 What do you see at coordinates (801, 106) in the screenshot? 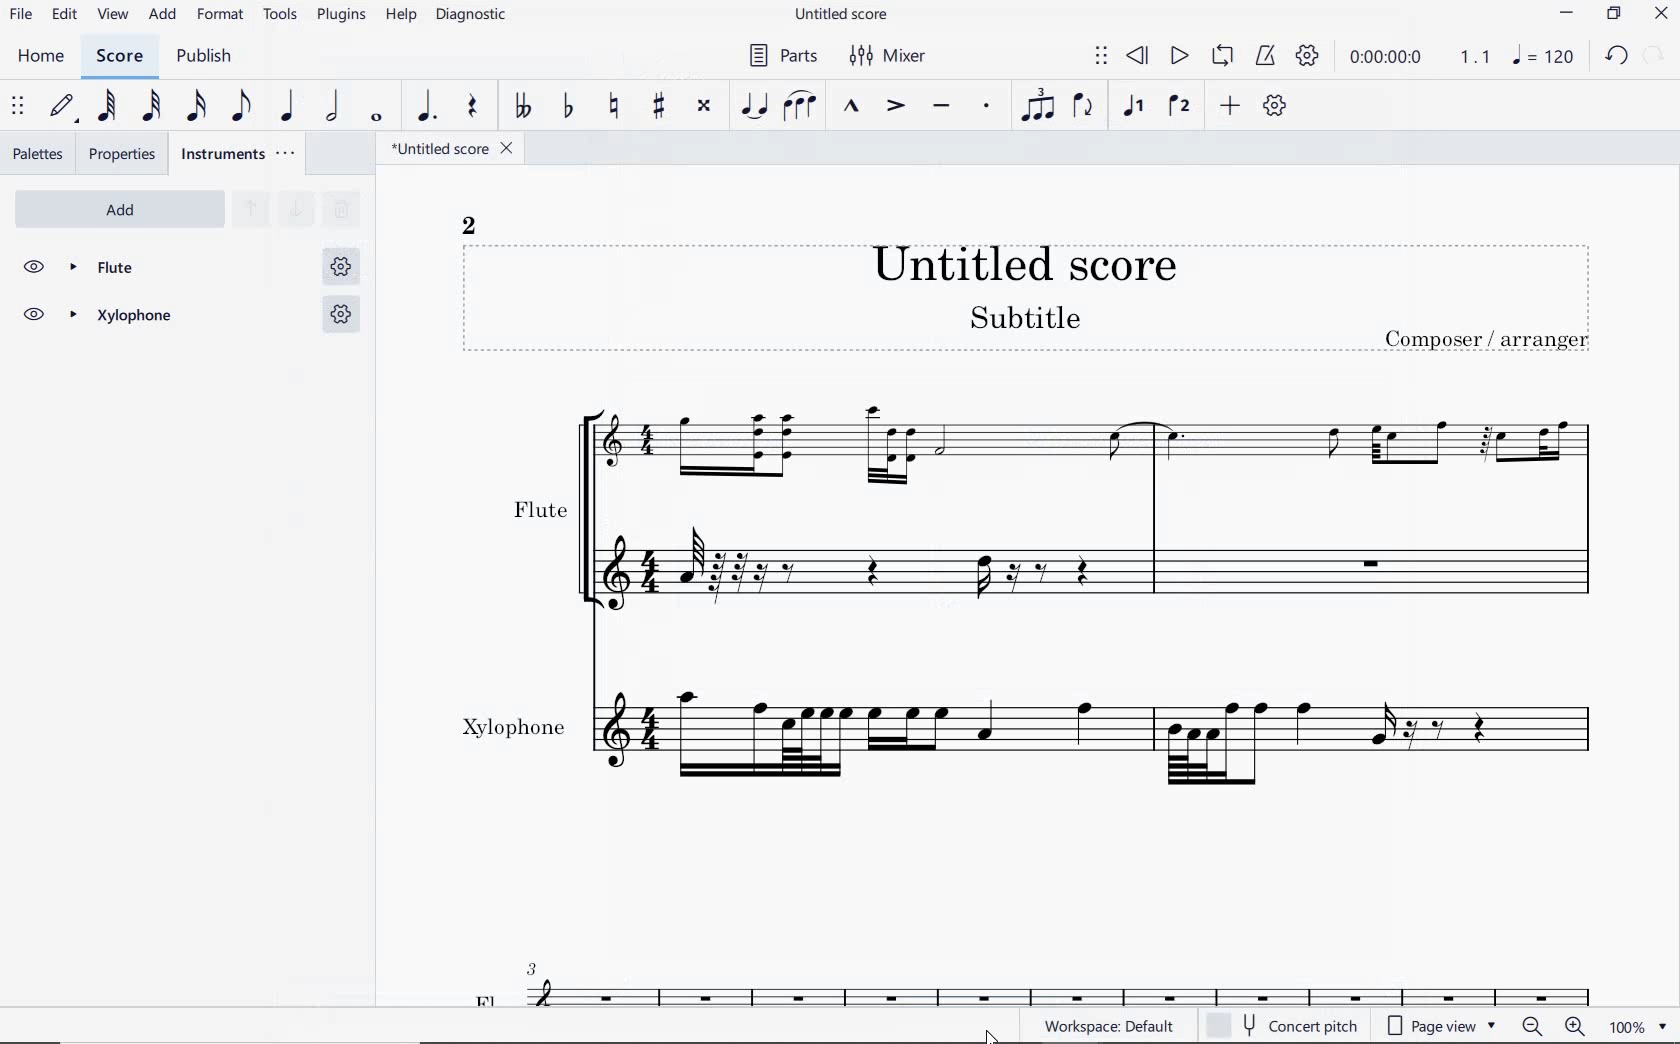
I see `SLUR` at bounding box center [801, 106].